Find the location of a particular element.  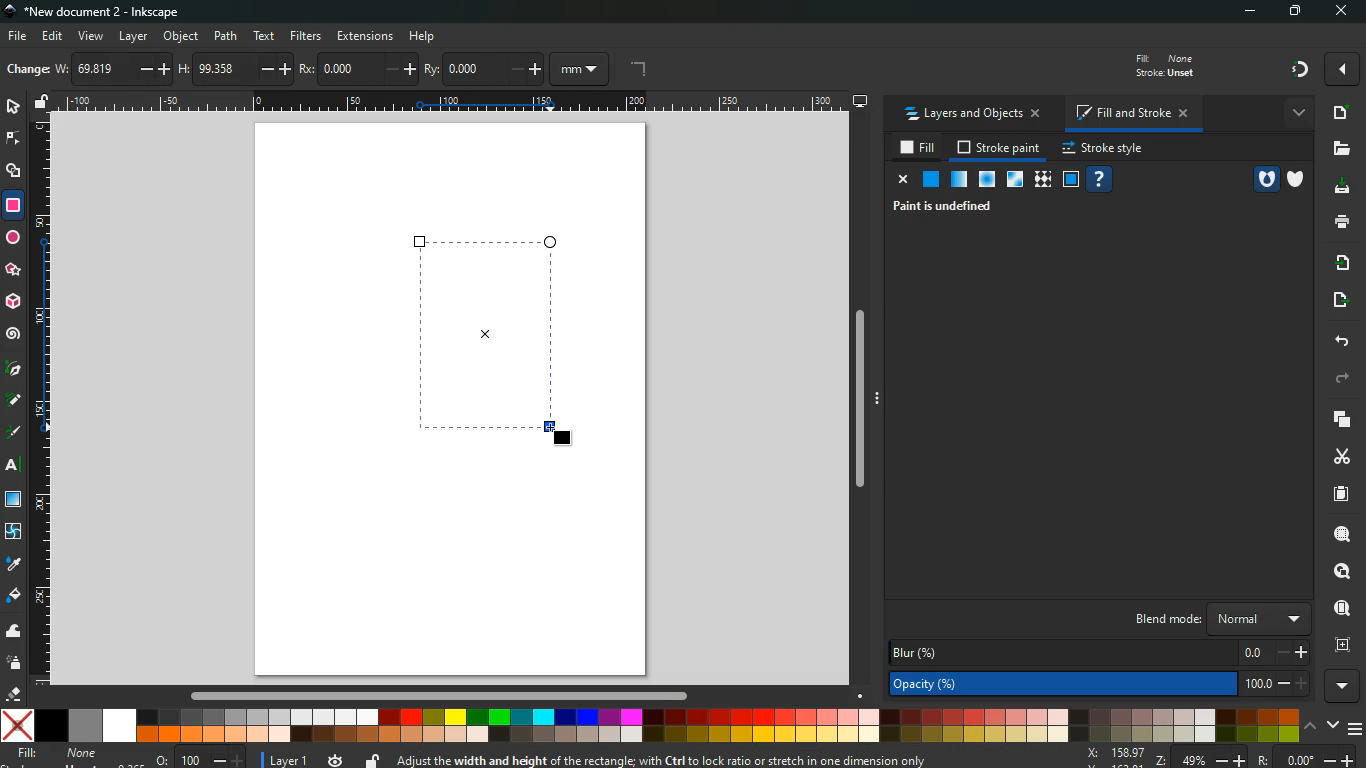

help is located at coordinates (1100, 180).